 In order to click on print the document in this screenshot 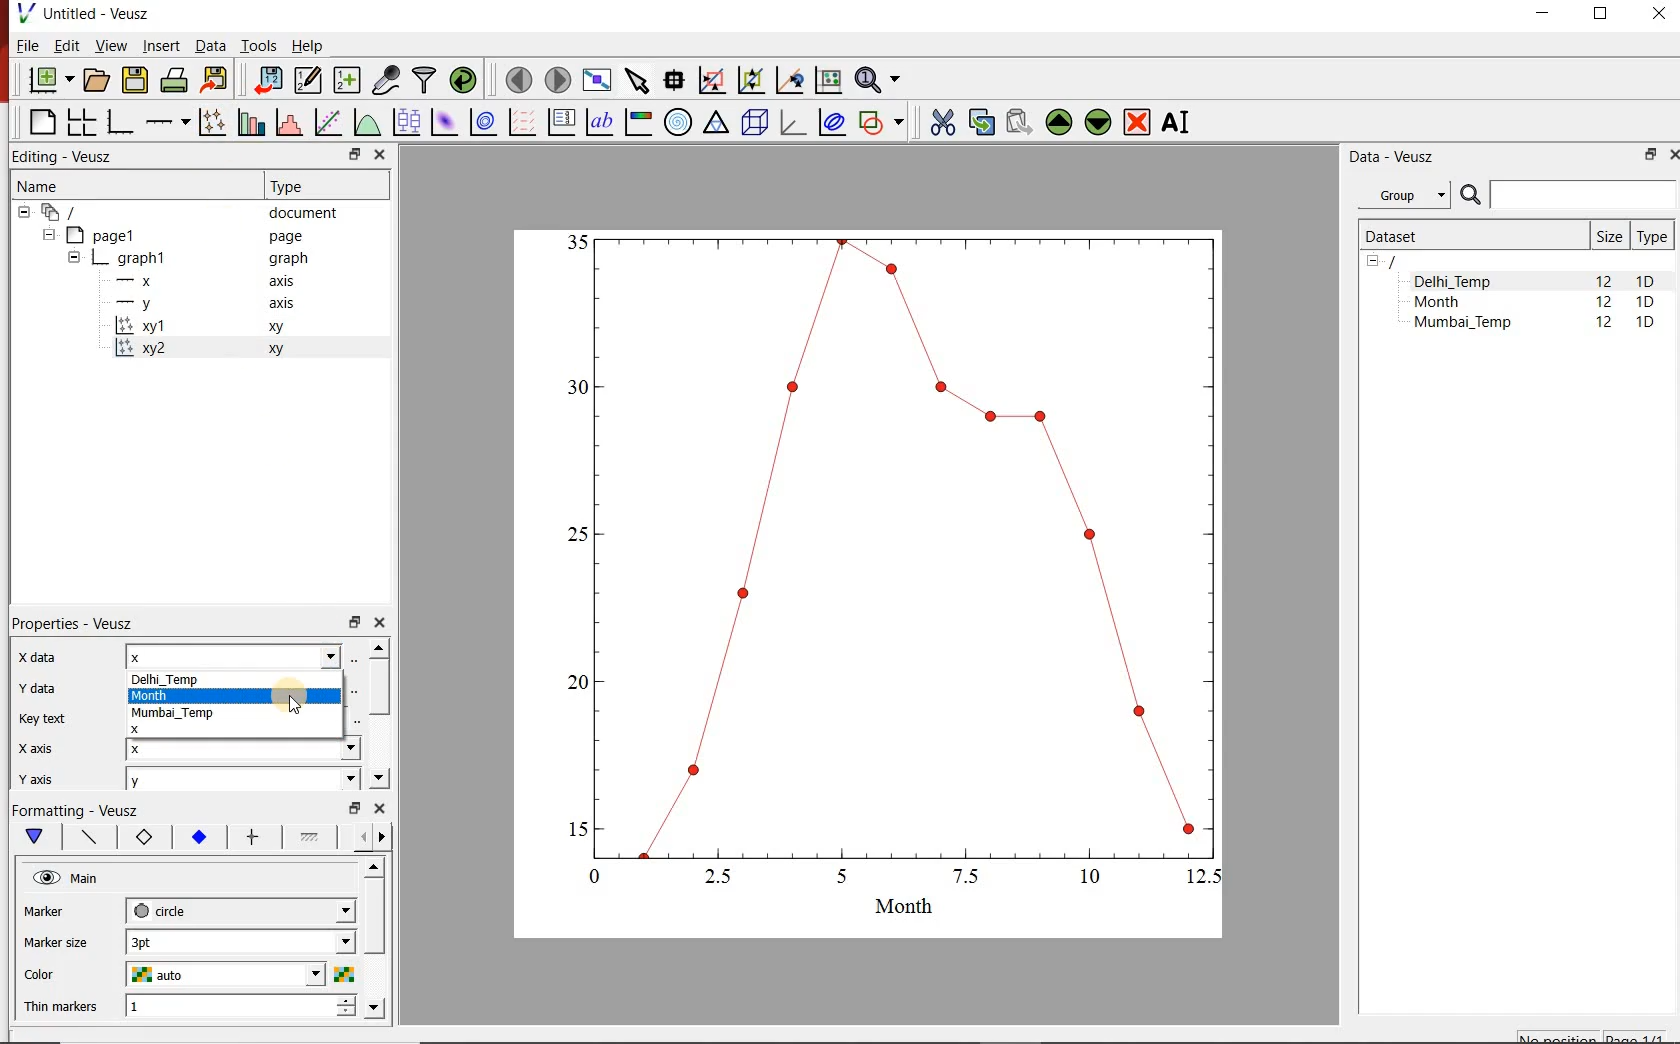, I will do `click(174, 81)`.